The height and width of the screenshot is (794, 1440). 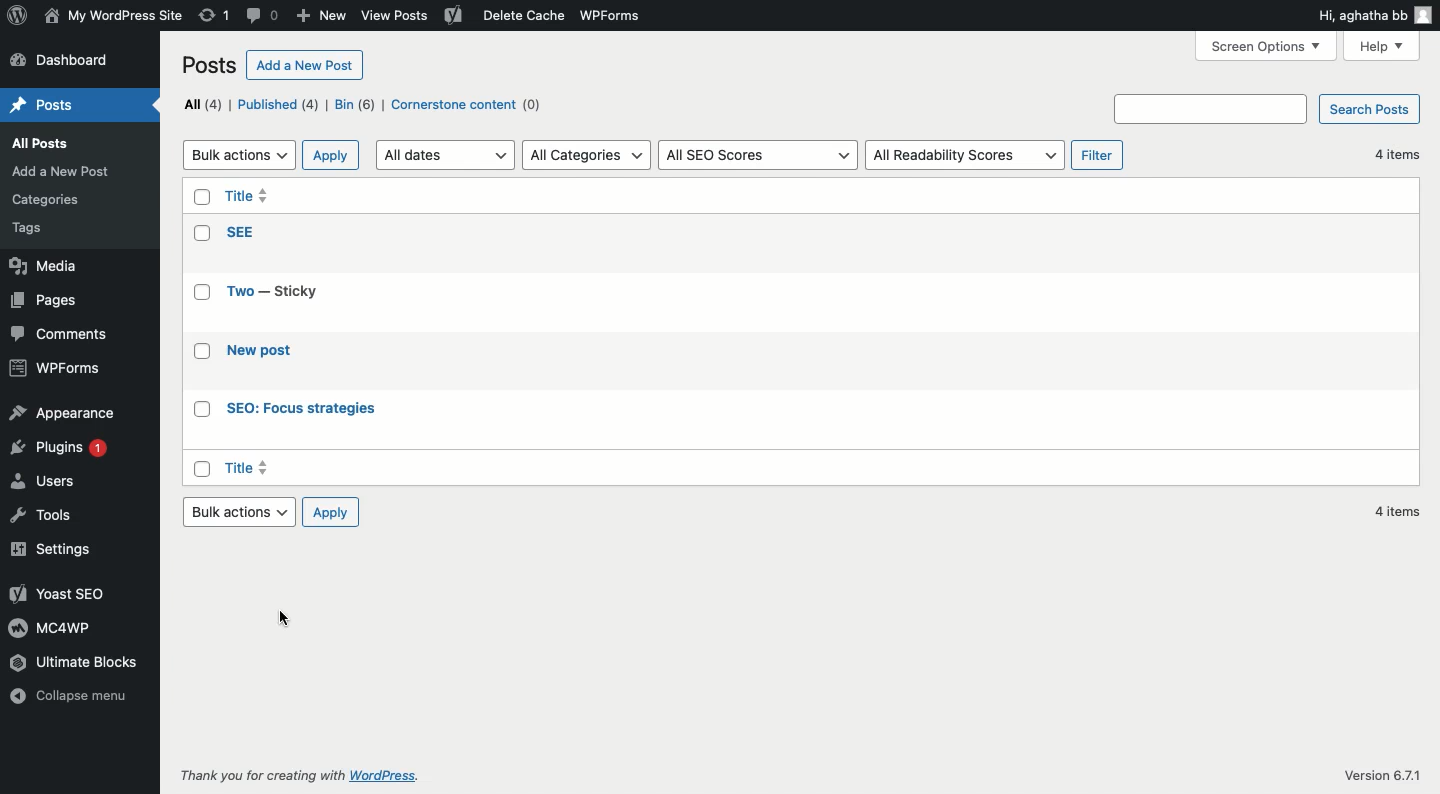 I want to click on All readability scores, so click(x=966, y=156).